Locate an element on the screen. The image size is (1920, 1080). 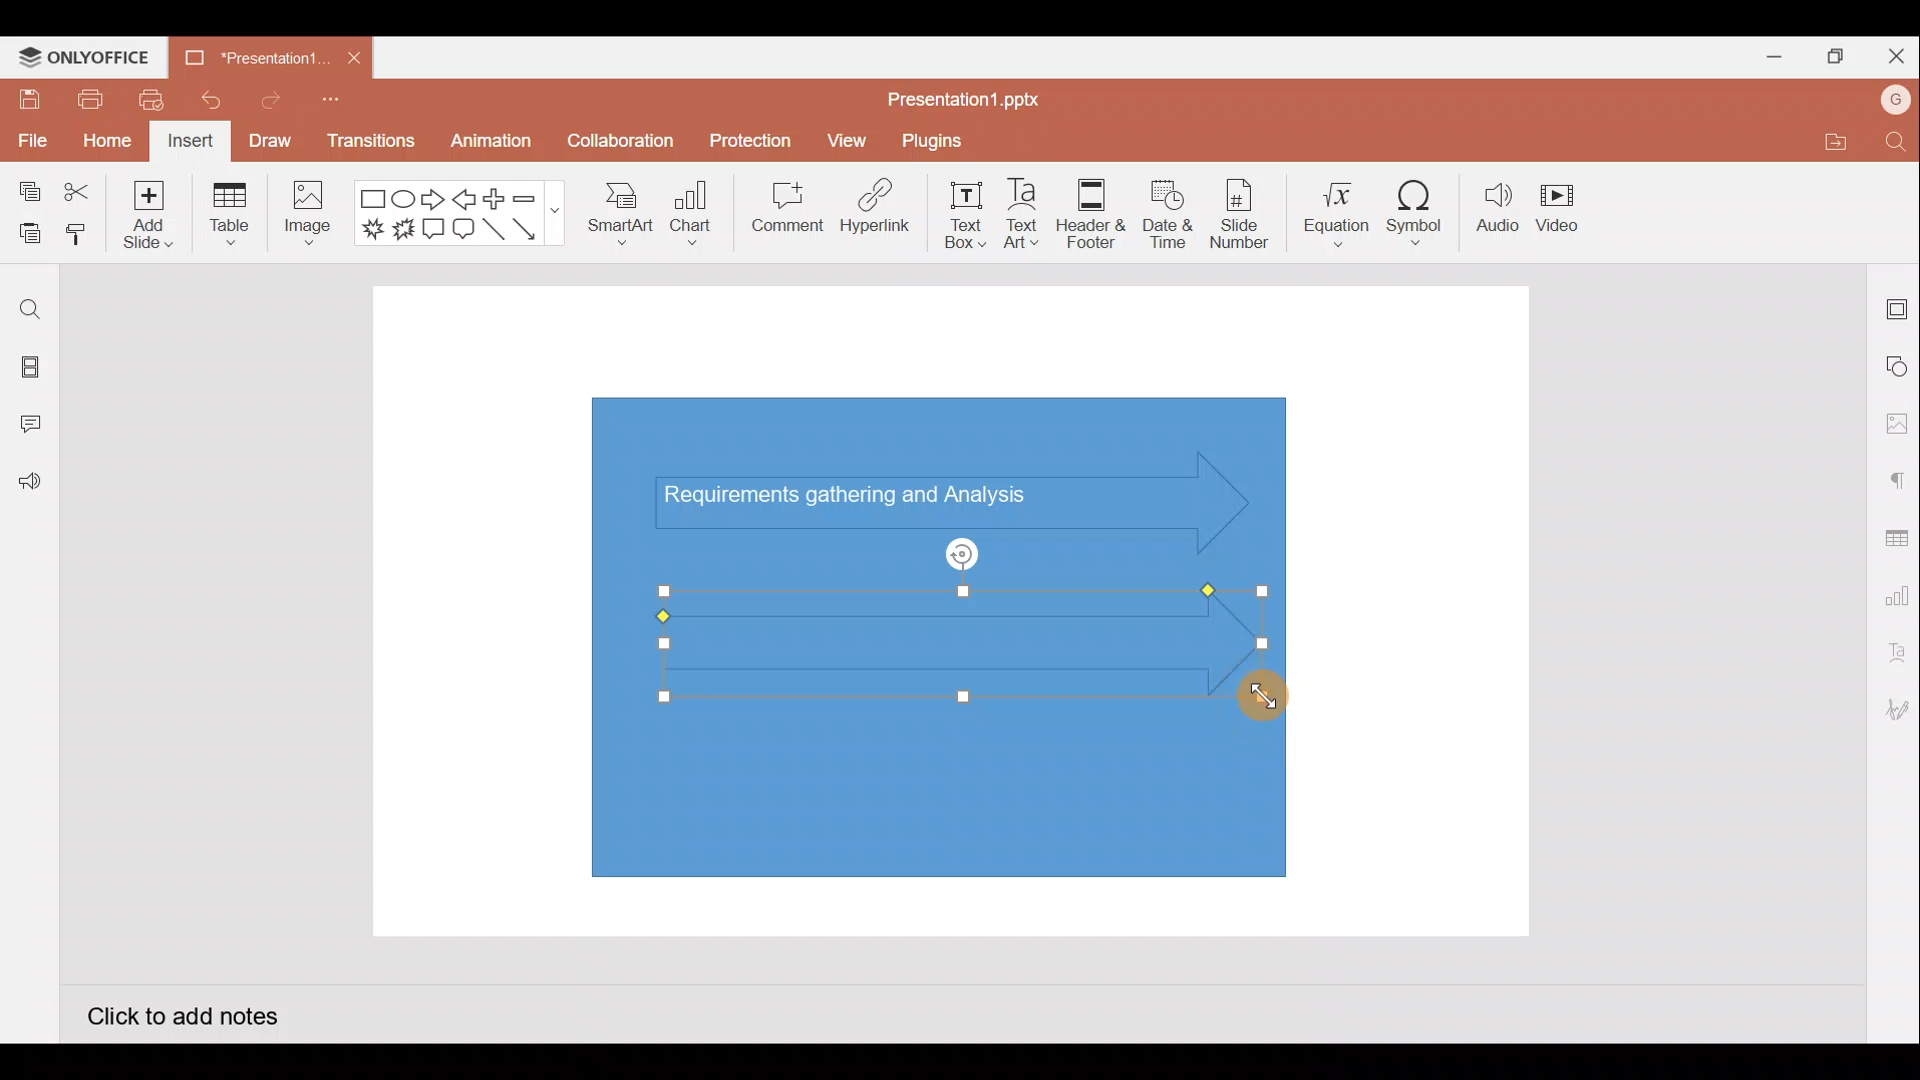
Rounded Rectangular callout is located at coordinates (463, 226).